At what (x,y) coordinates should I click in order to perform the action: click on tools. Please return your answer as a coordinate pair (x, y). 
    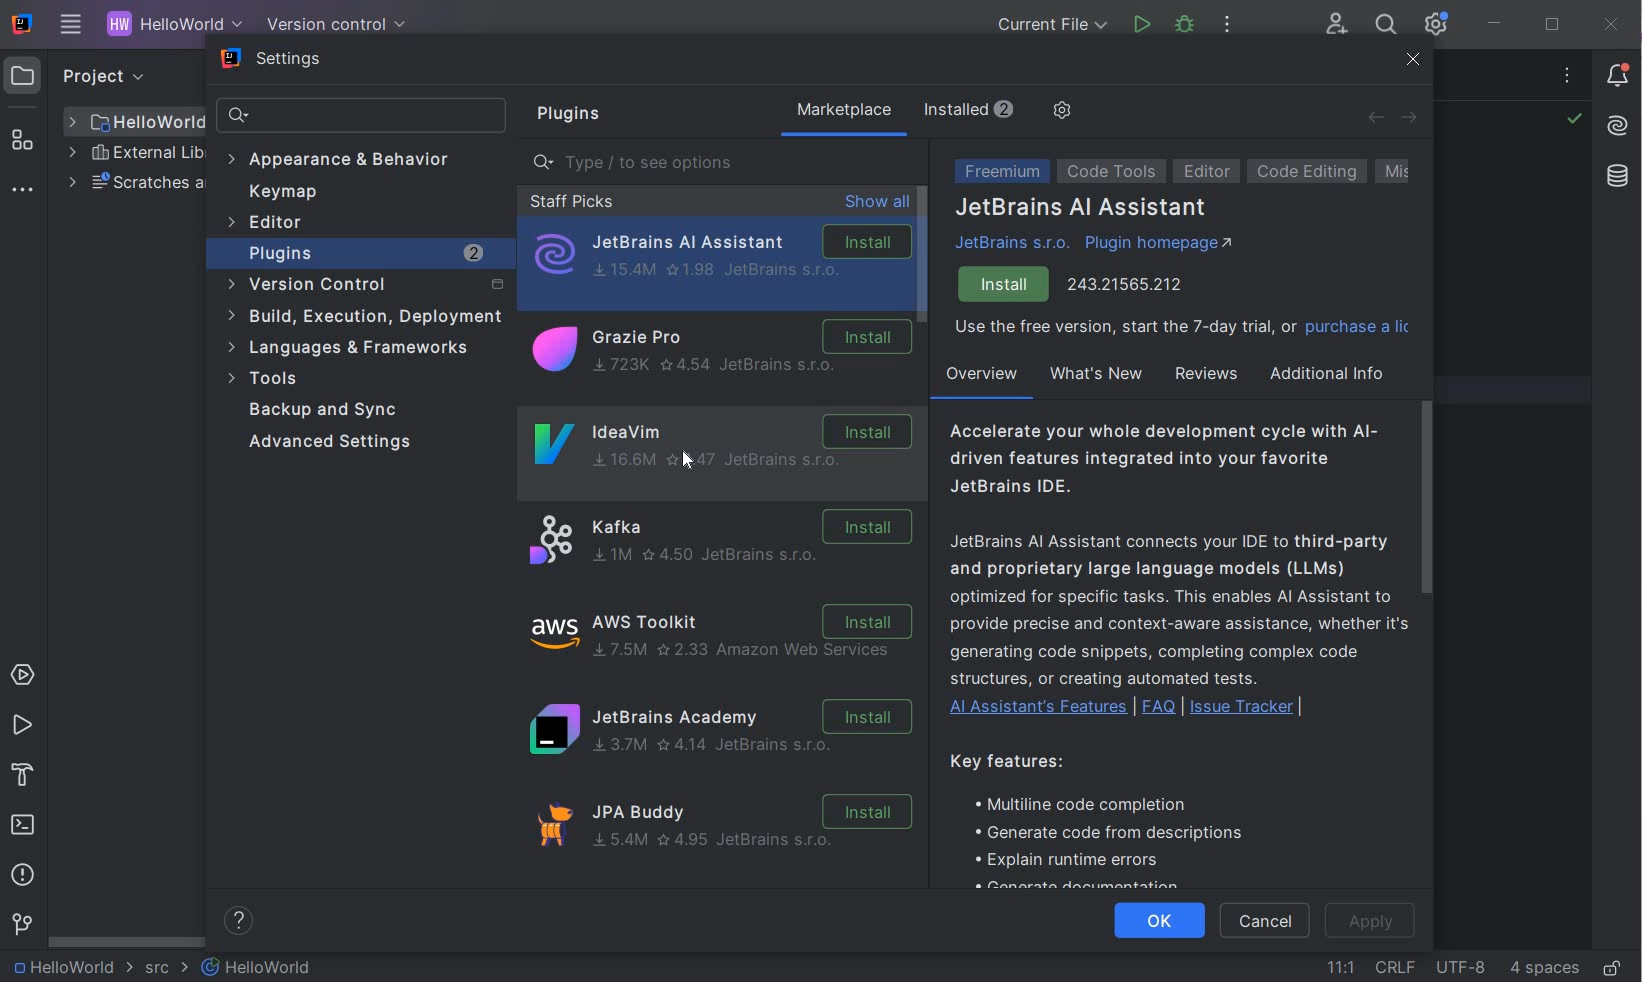
    Looking at the image, I should click on (354, 379).